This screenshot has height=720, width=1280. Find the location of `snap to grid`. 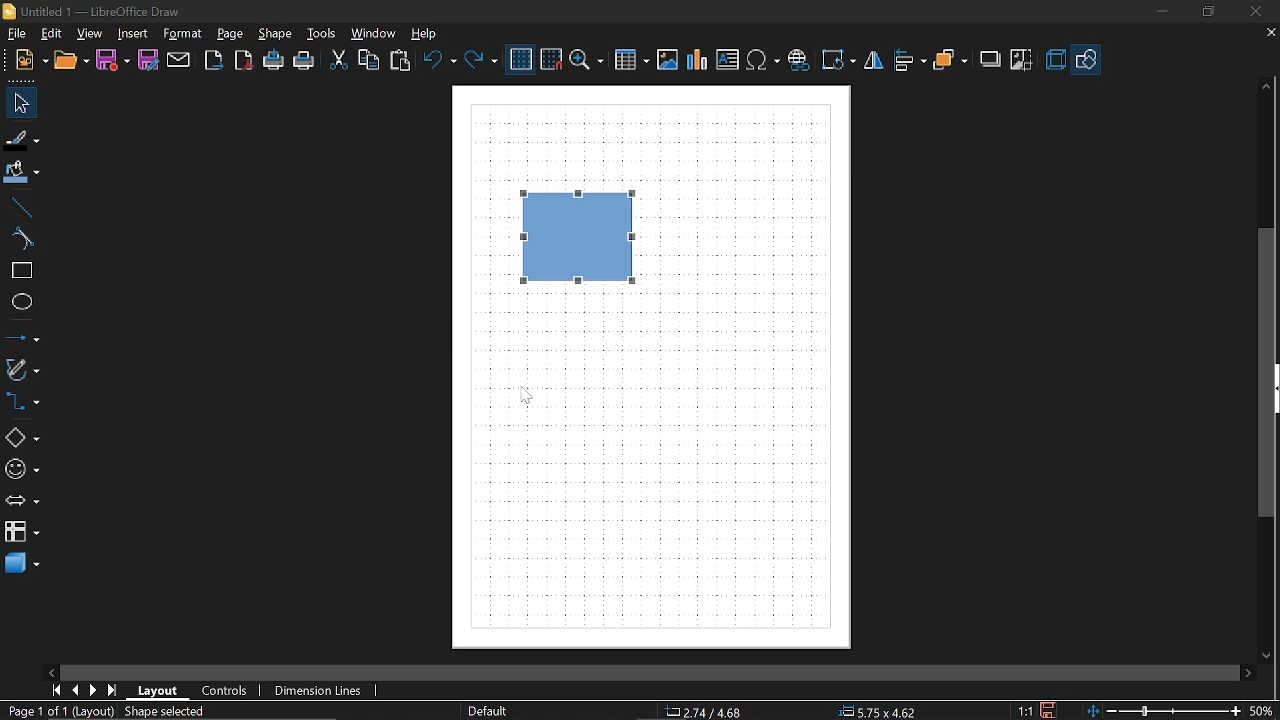

snap to grid is located at coordinates (552, 59).